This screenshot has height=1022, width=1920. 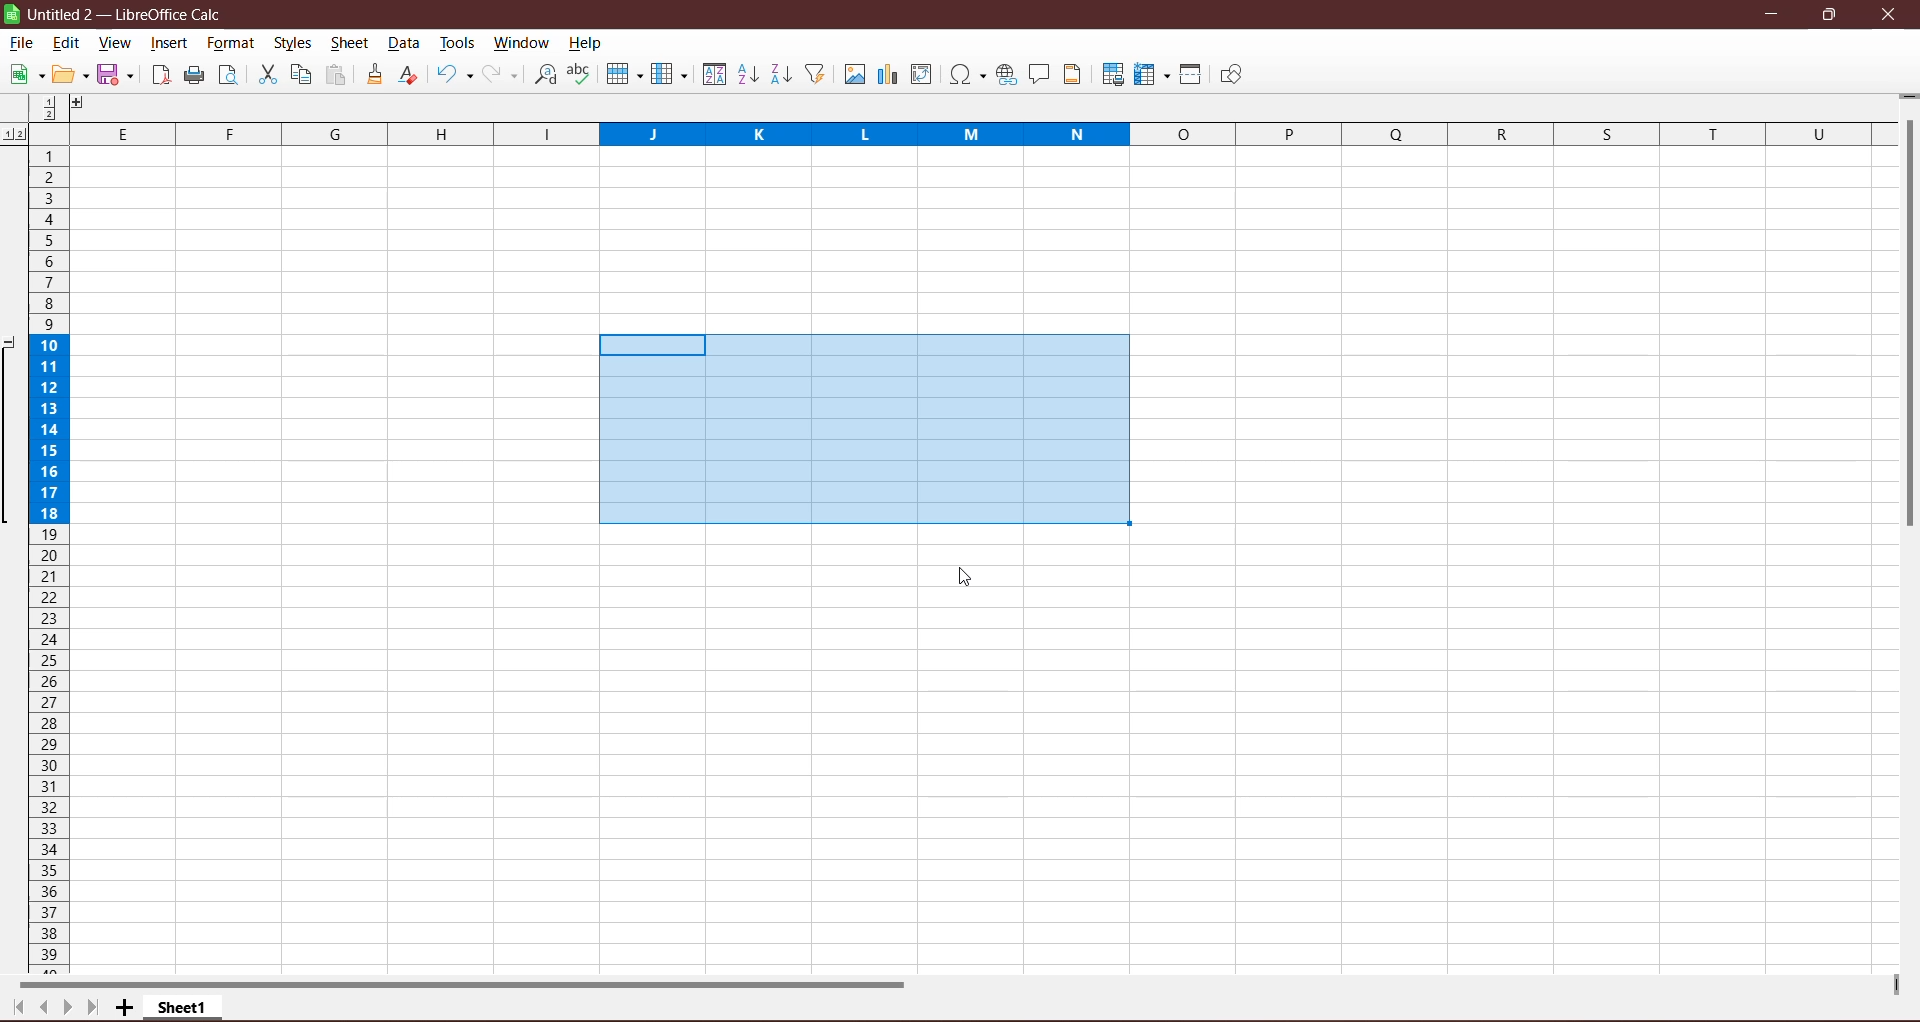 I want to click on Format, so click(x=230, y=43).